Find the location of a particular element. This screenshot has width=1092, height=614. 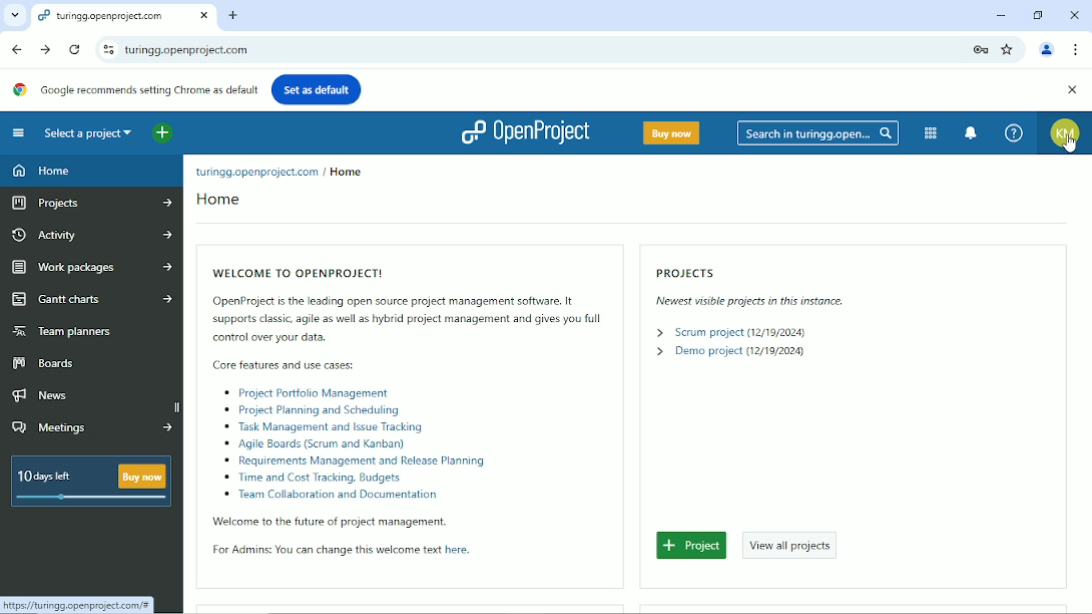

 Search in turingg.open... is located at coordinates (818, 133).